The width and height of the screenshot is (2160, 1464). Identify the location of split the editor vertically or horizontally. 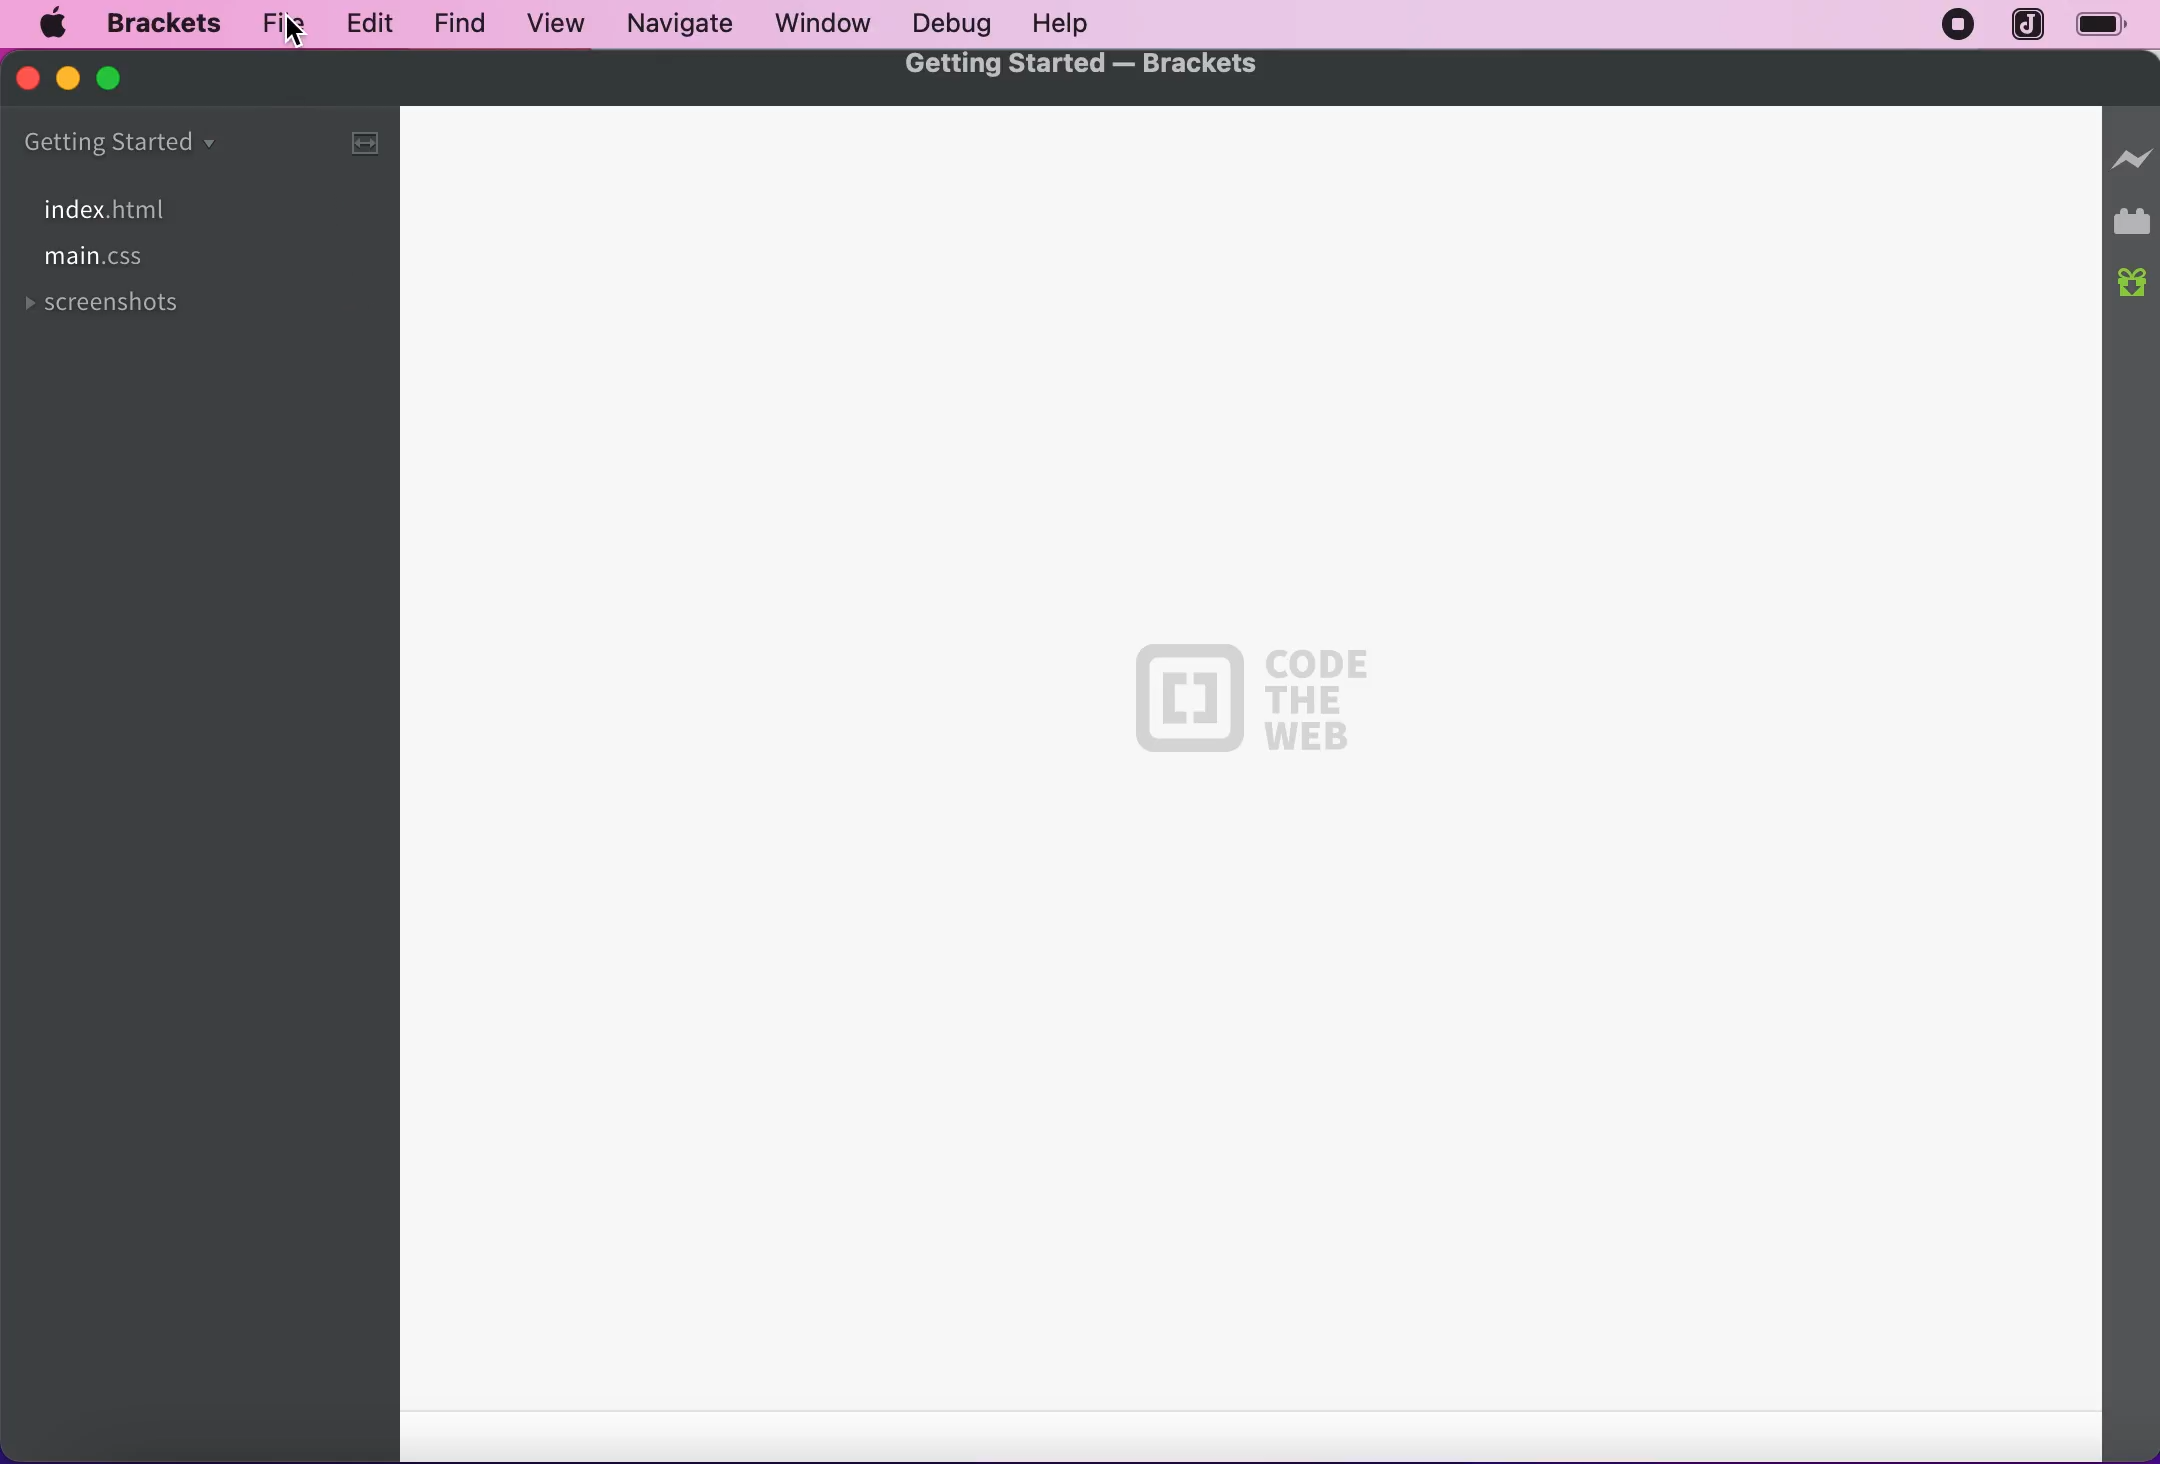
(360, 141).